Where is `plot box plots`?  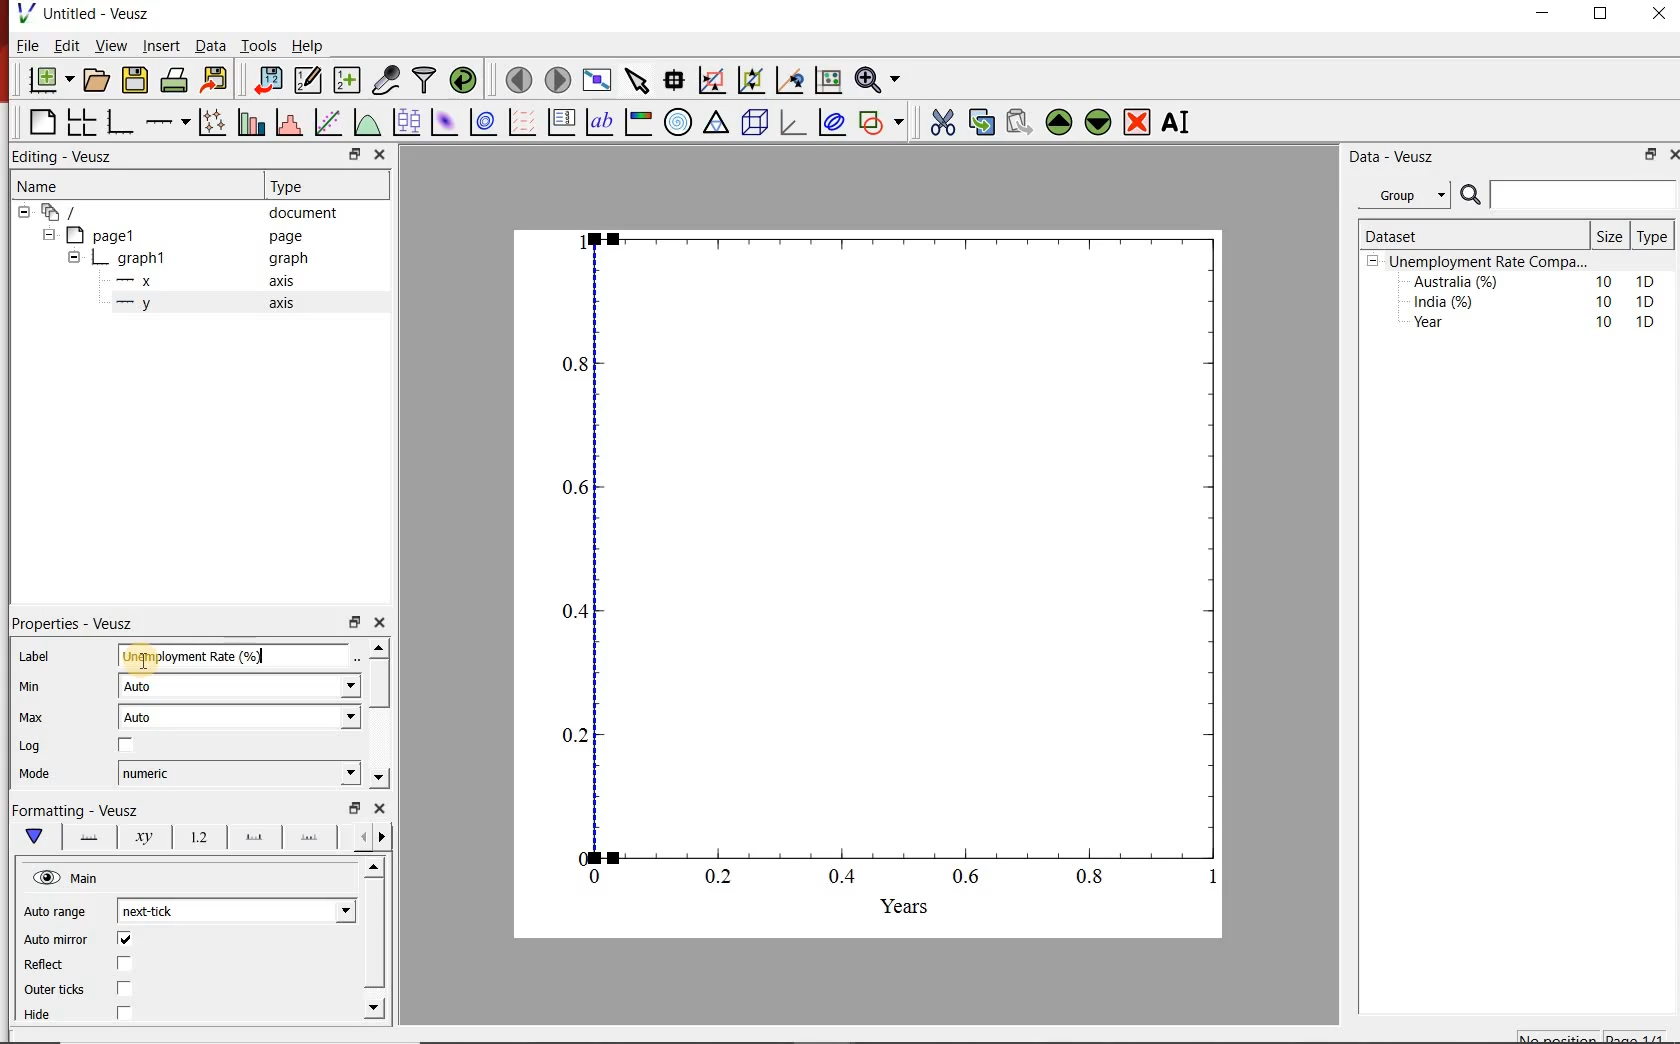 plot box plots is located at coordinates (407, 121).